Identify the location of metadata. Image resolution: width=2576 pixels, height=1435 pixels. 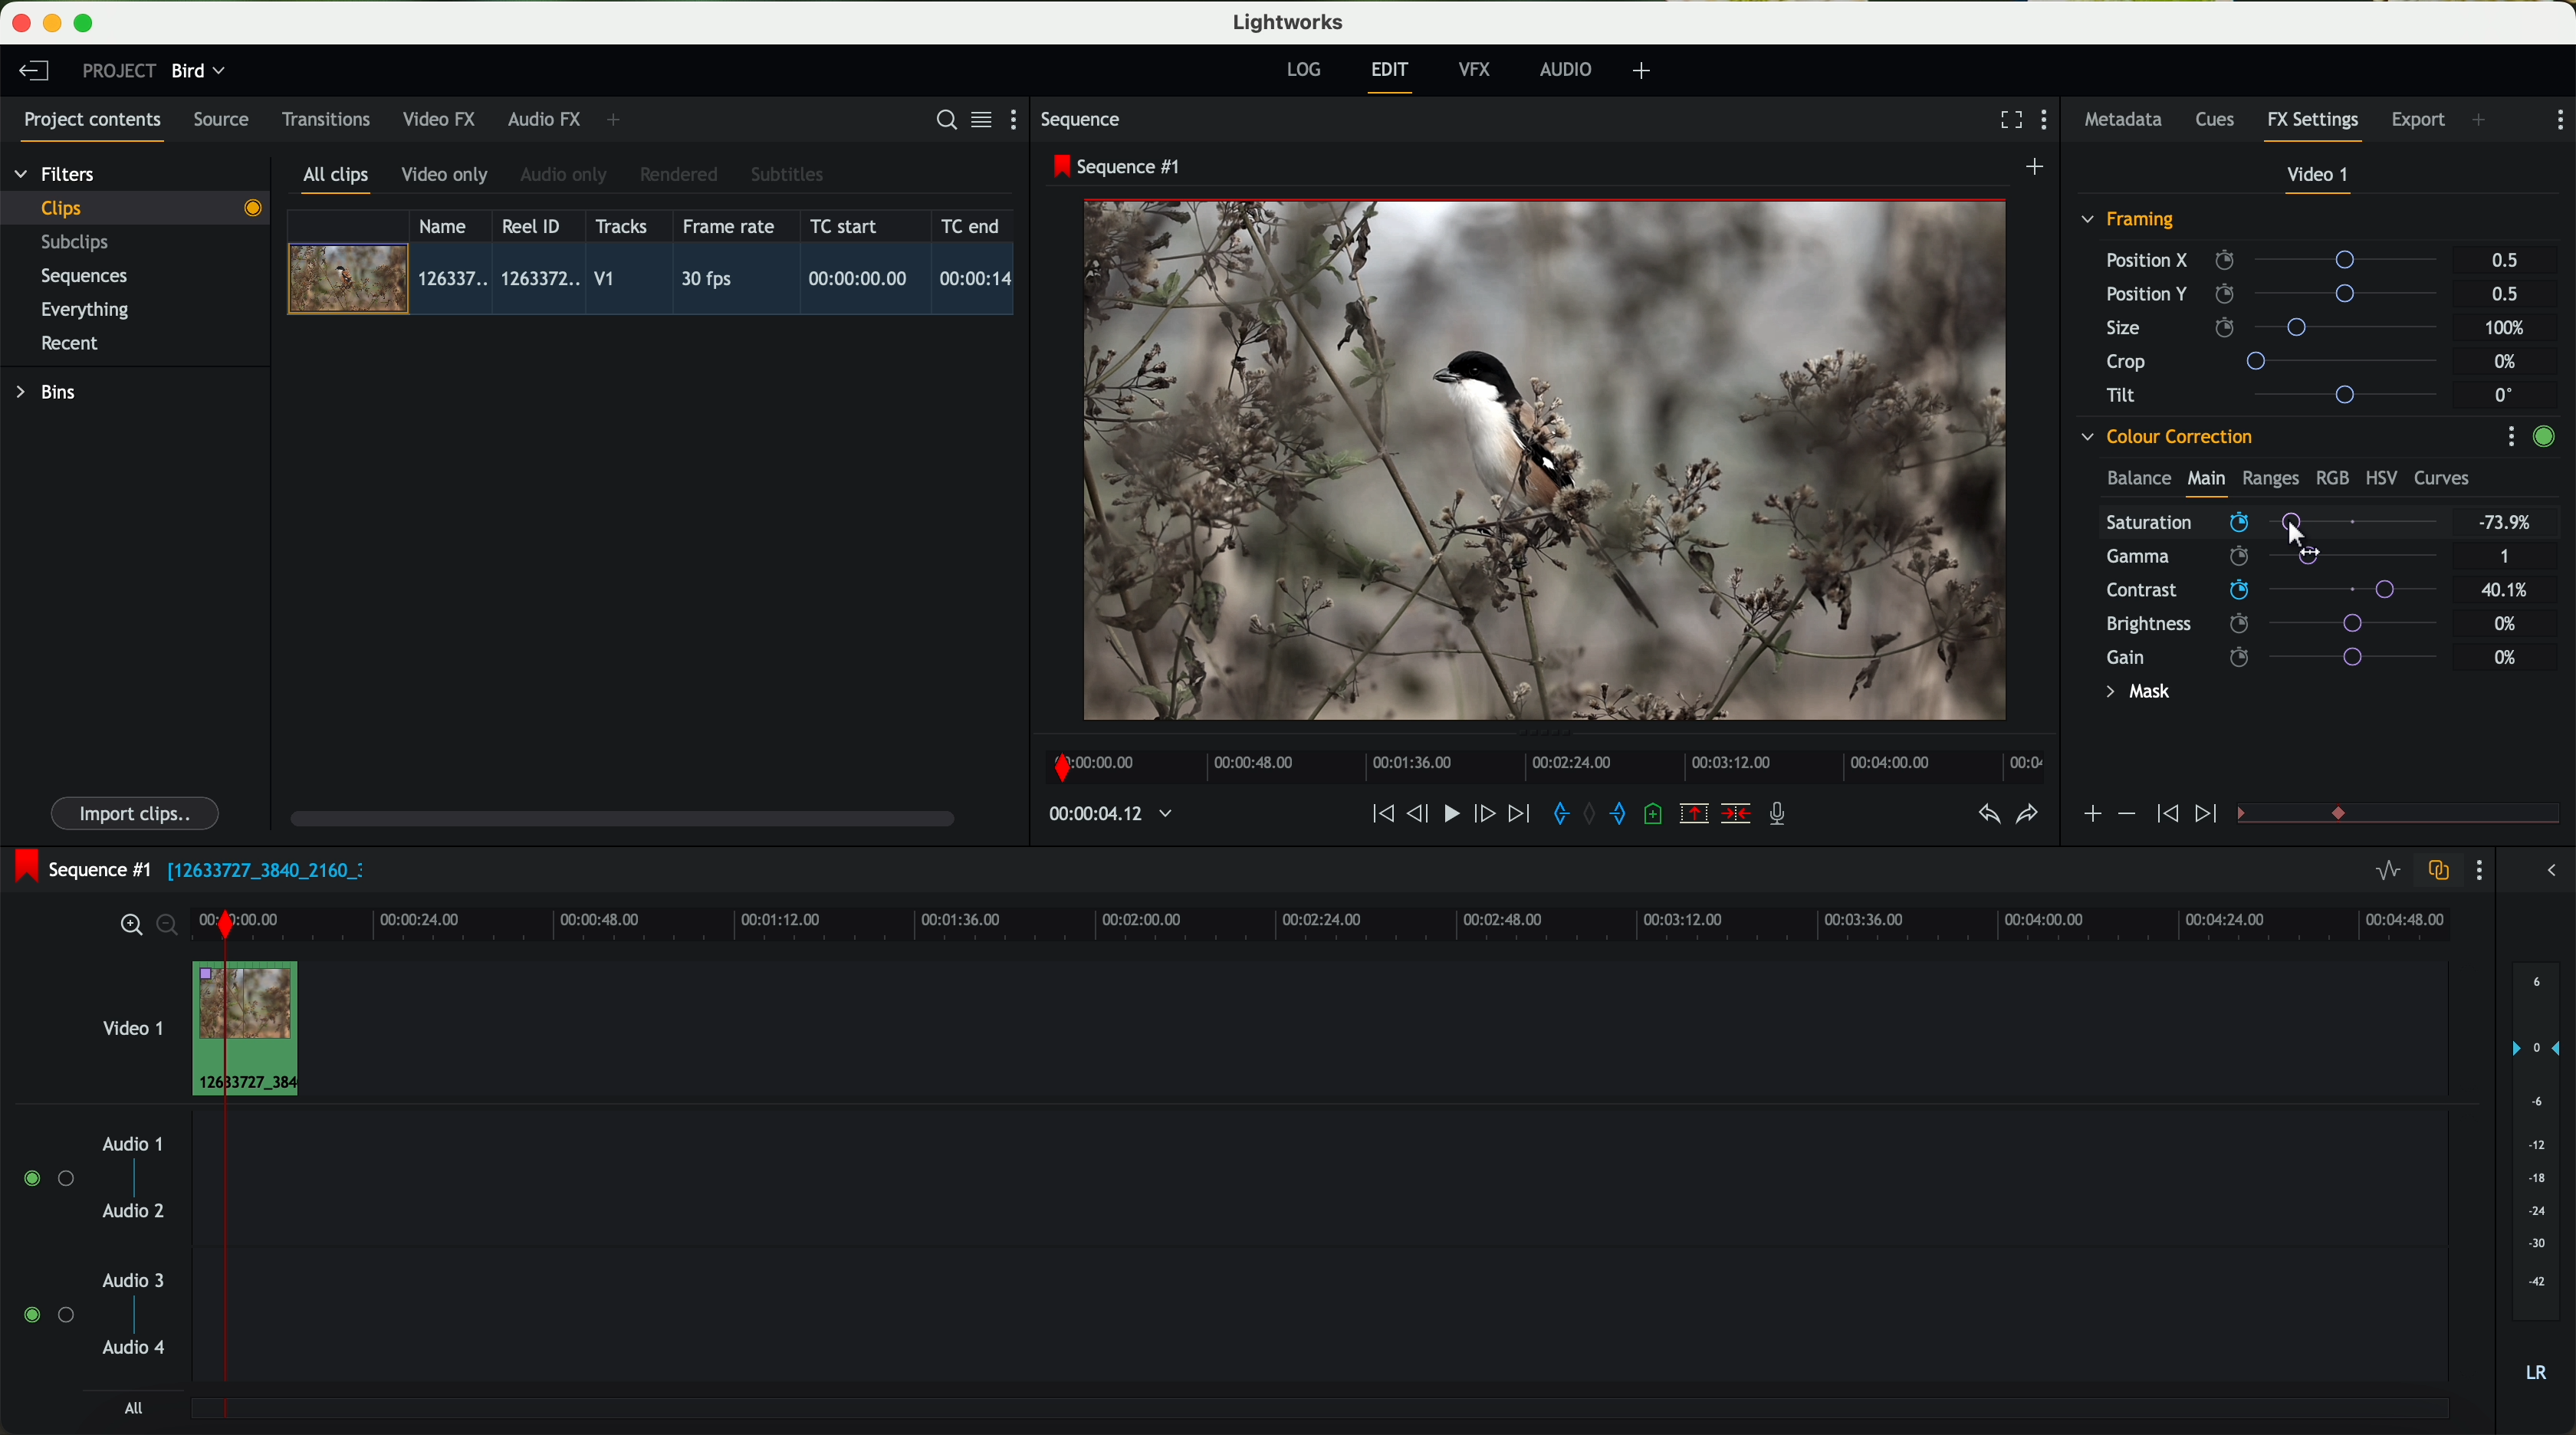
(2128, 121).